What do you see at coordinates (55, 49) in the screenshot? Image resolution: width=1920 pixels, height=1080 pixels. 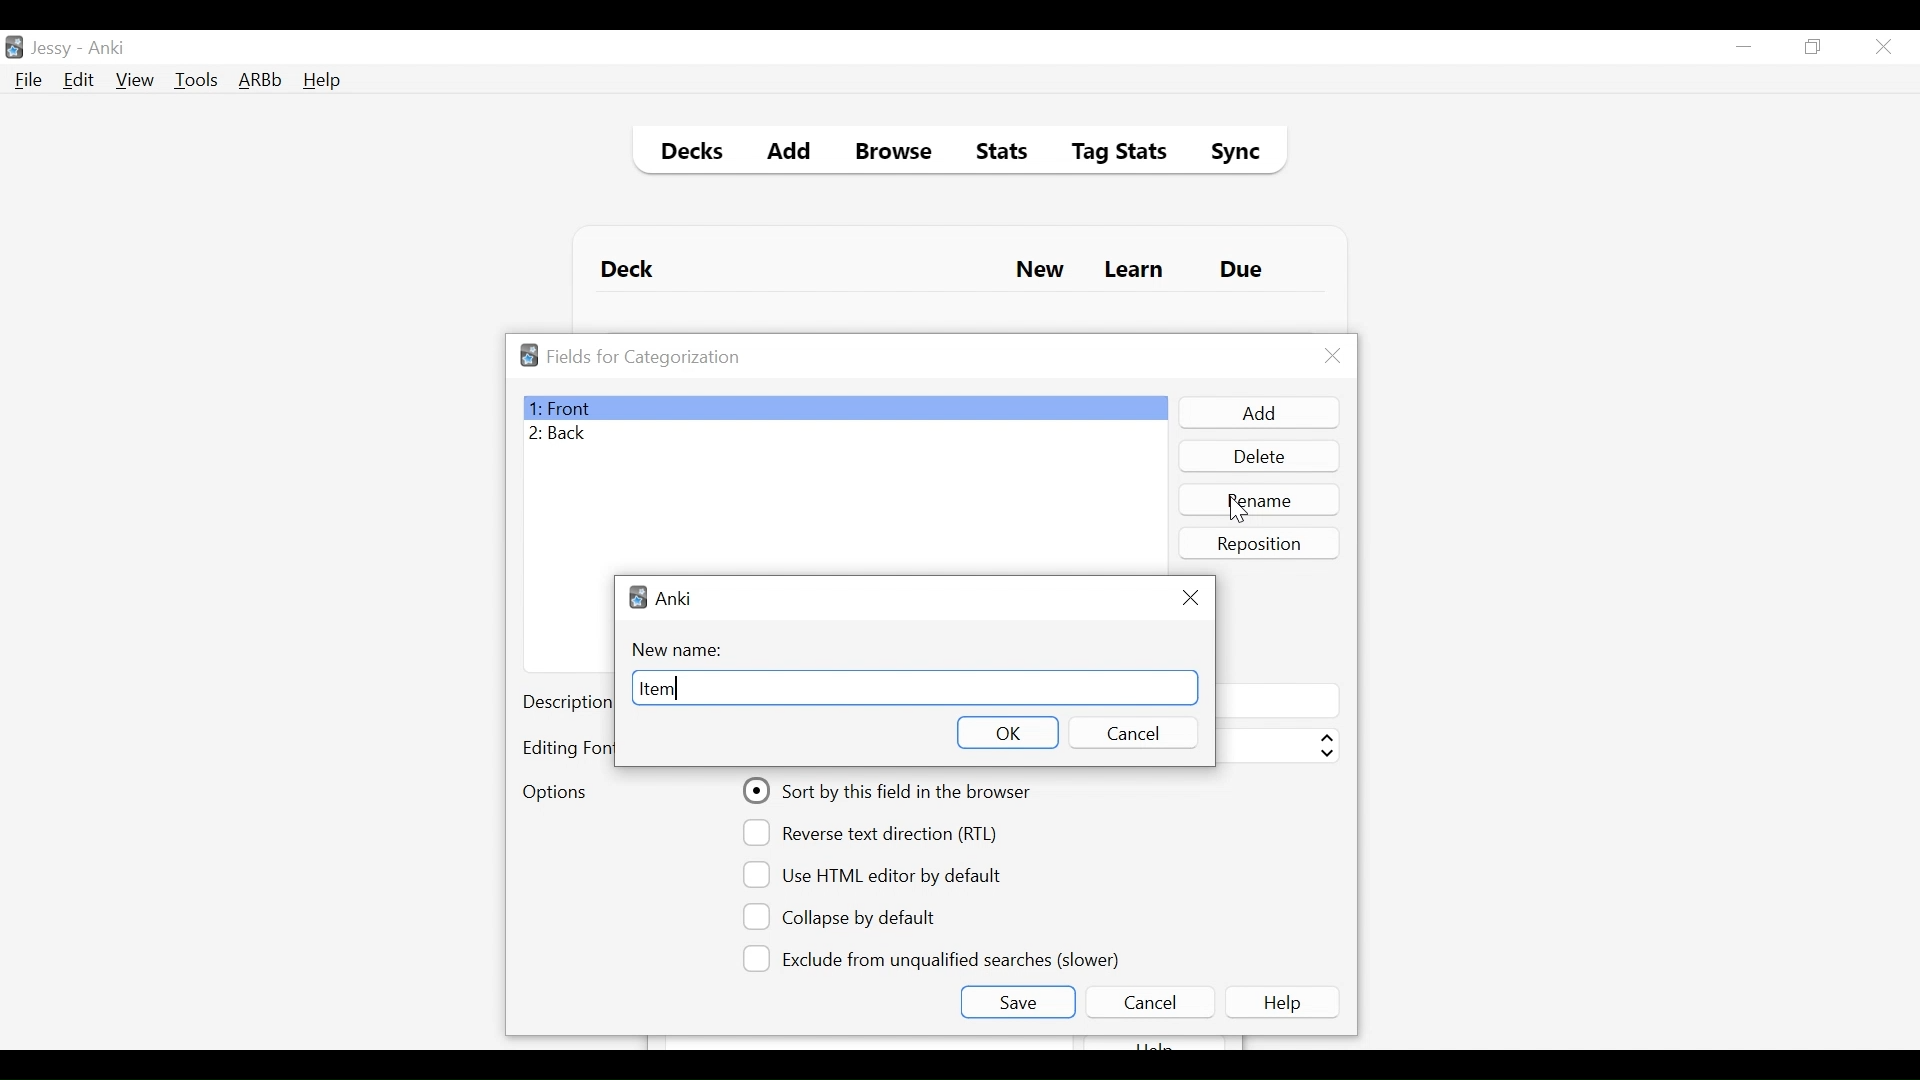 I see `User Nmae` at bounding box center [55, 49].